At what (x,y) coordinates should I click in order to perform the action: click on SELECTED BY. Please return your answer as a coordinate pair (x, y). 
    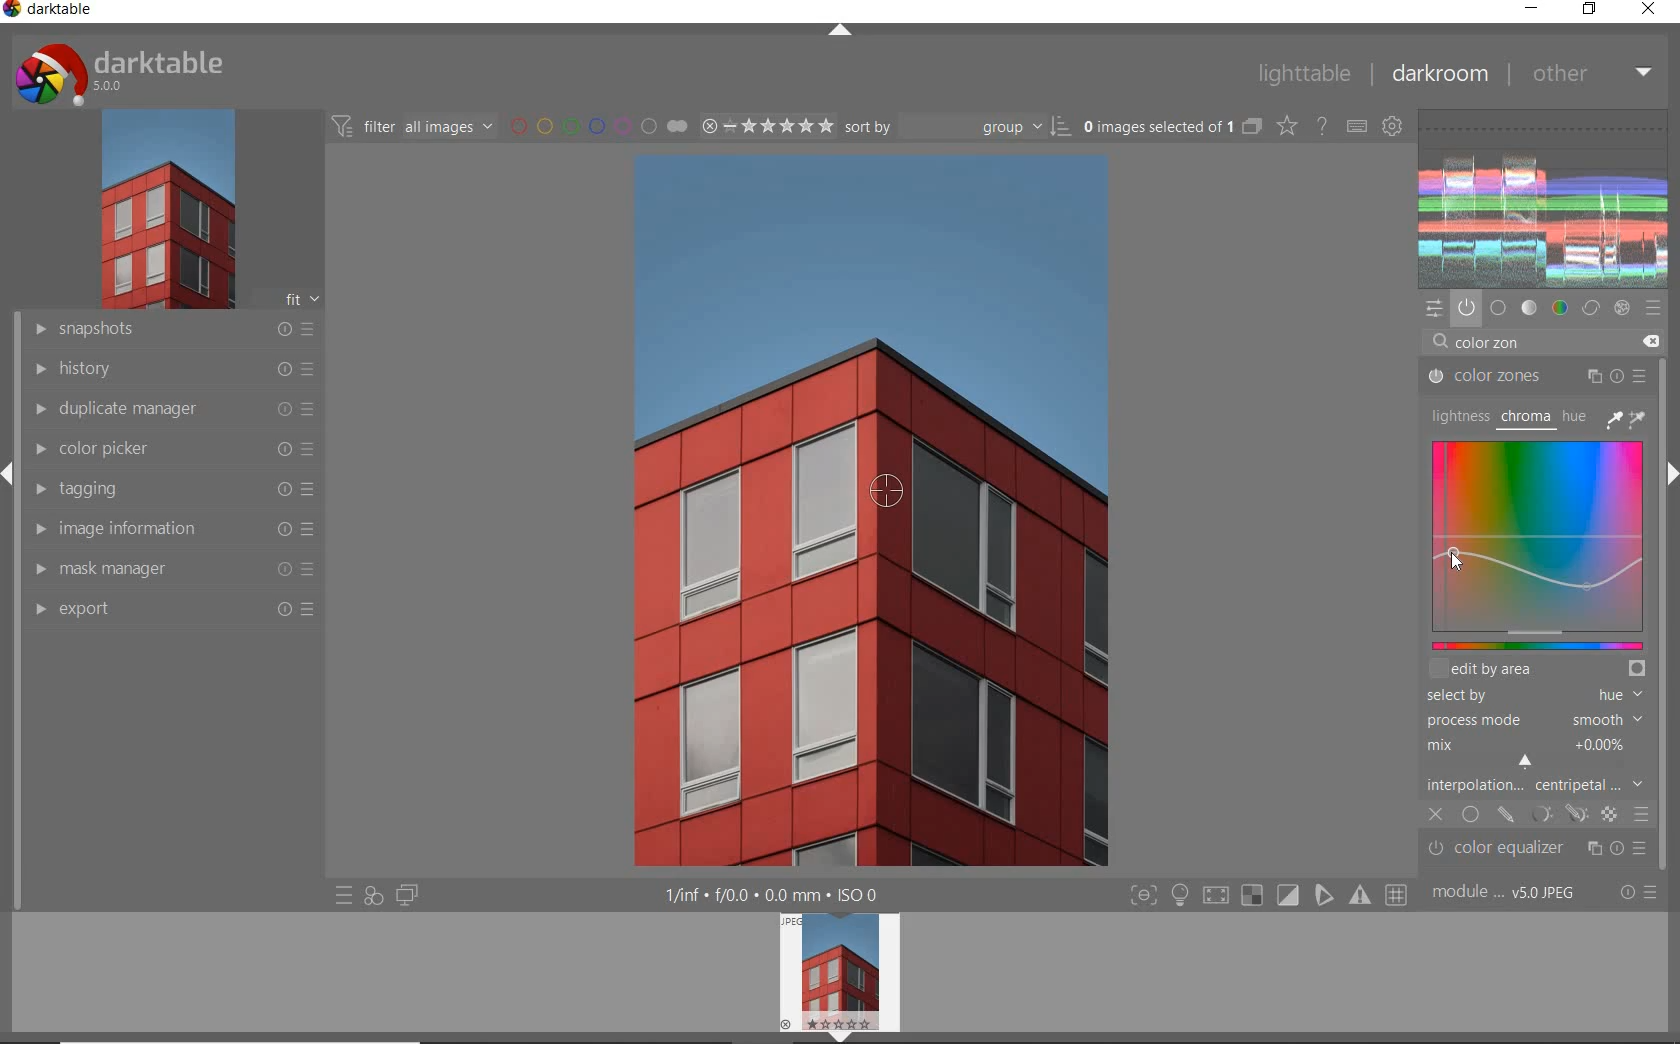
    Looking at the image, I should click on (1529, 697).